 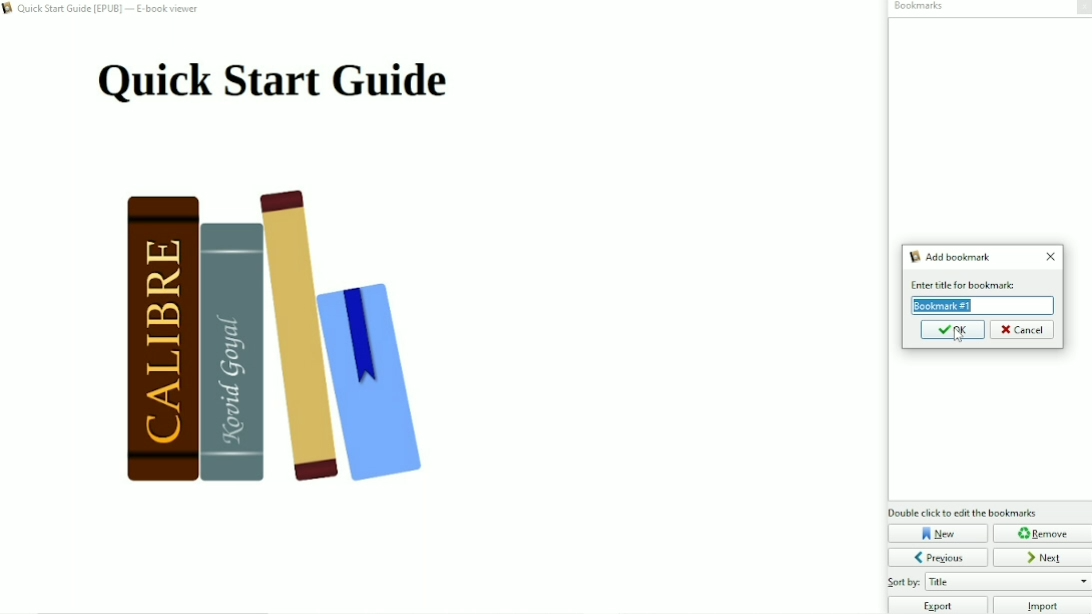 I want to click on text, so click(x=965, y=286).